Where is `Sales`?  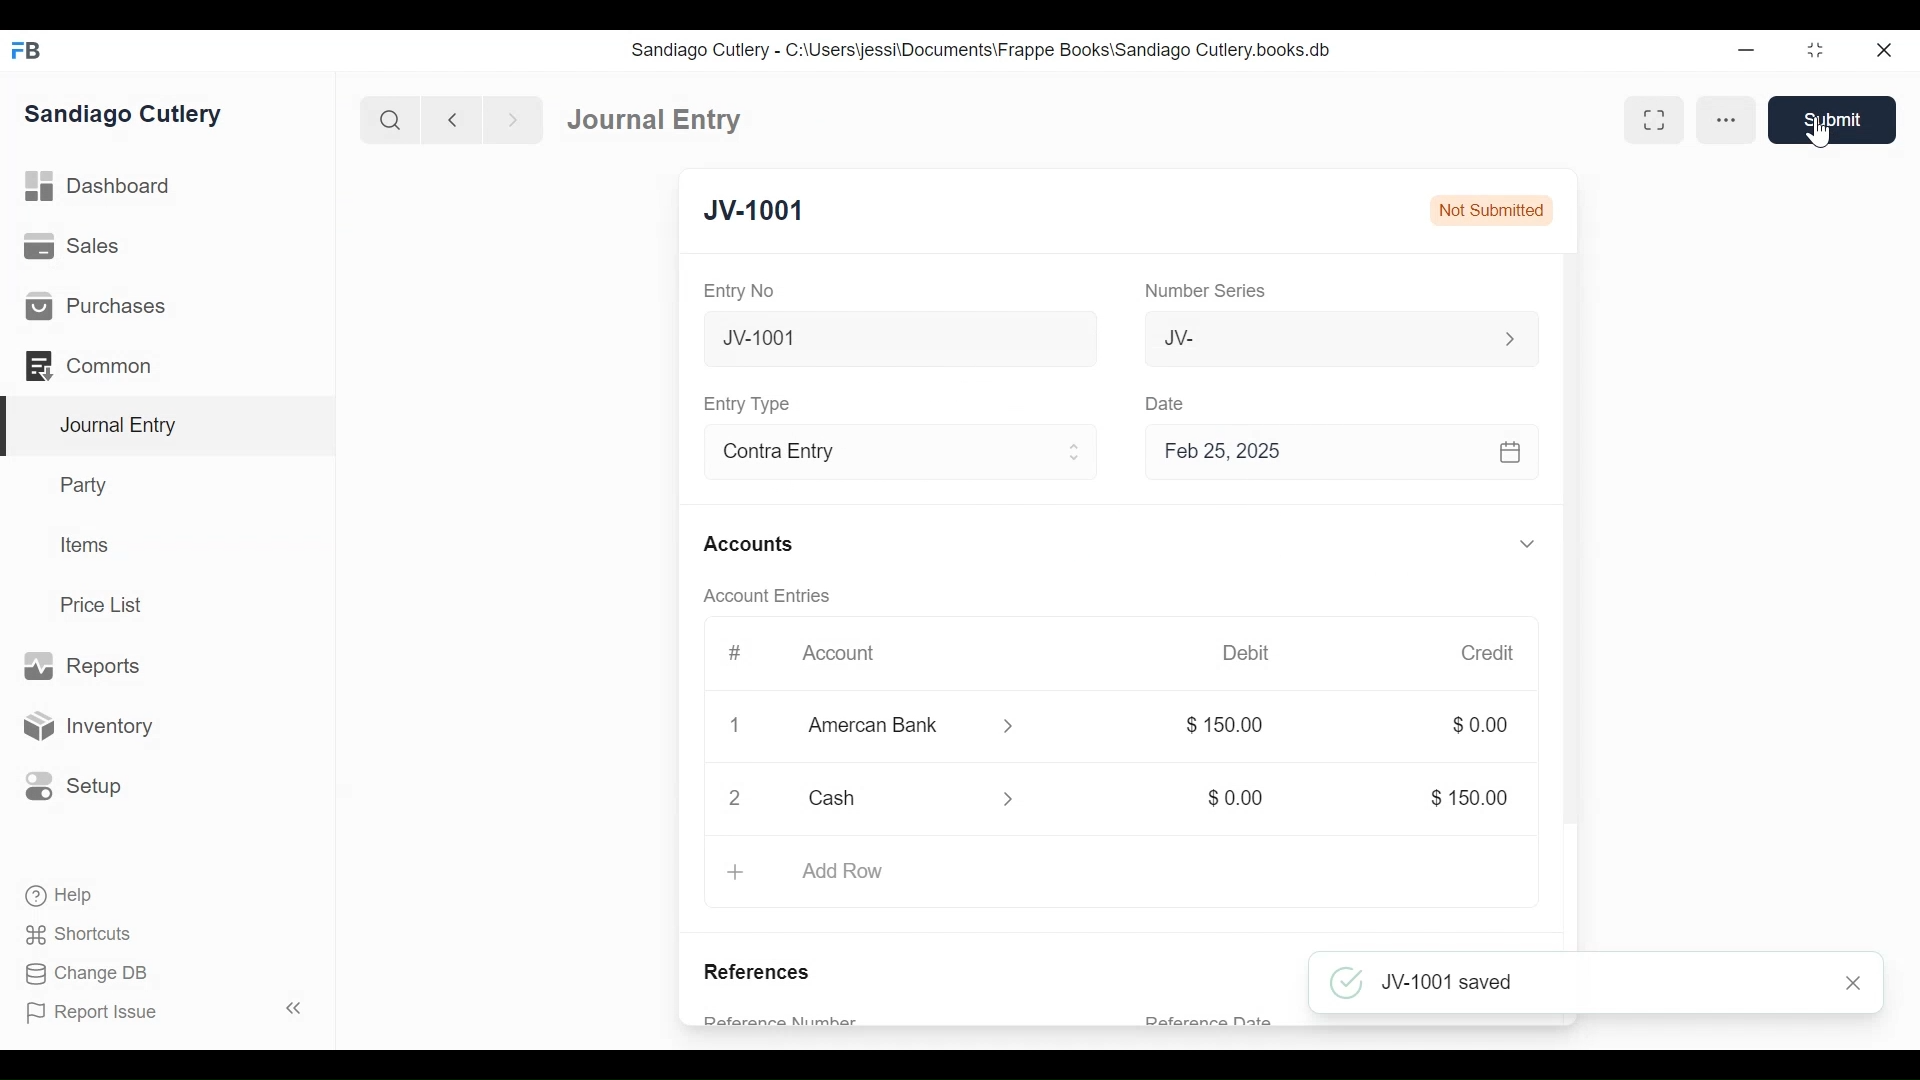
Sales is located at coordinates (79, 247).